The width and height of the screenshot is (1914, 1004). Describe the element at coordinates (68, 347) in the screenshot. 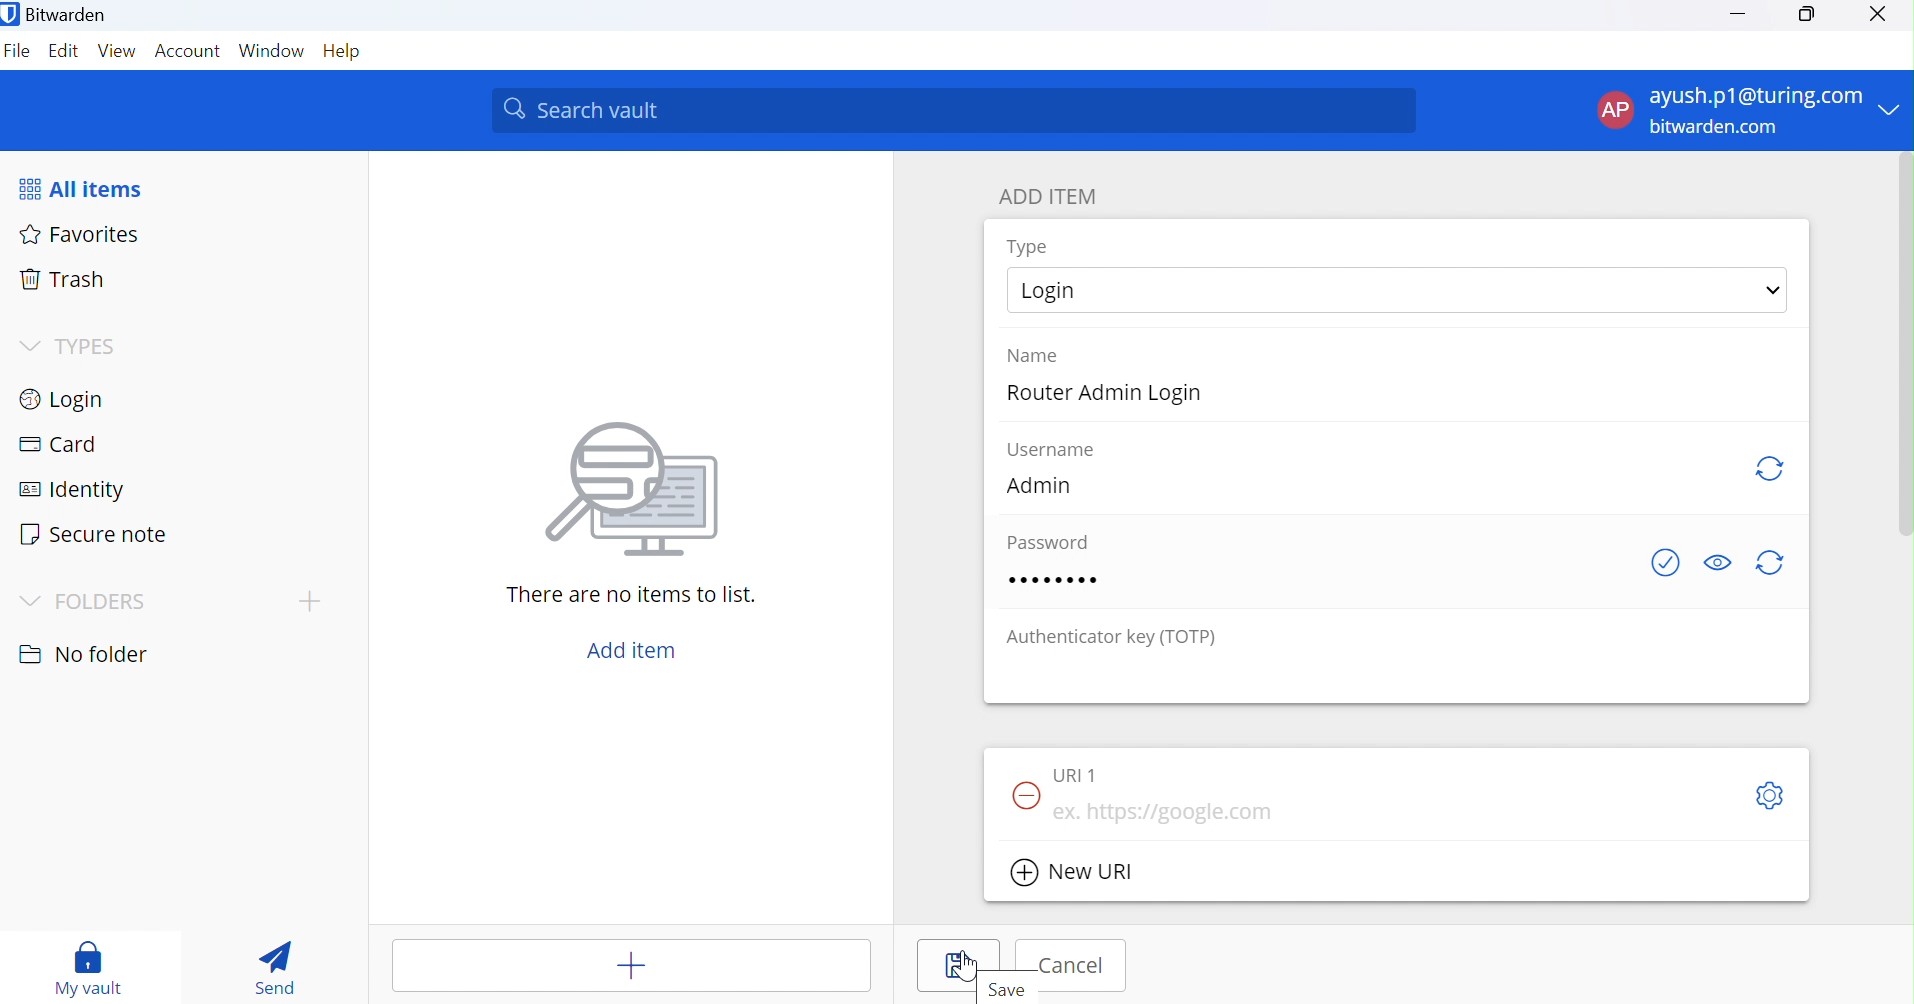

I see `TYPES` at that location.